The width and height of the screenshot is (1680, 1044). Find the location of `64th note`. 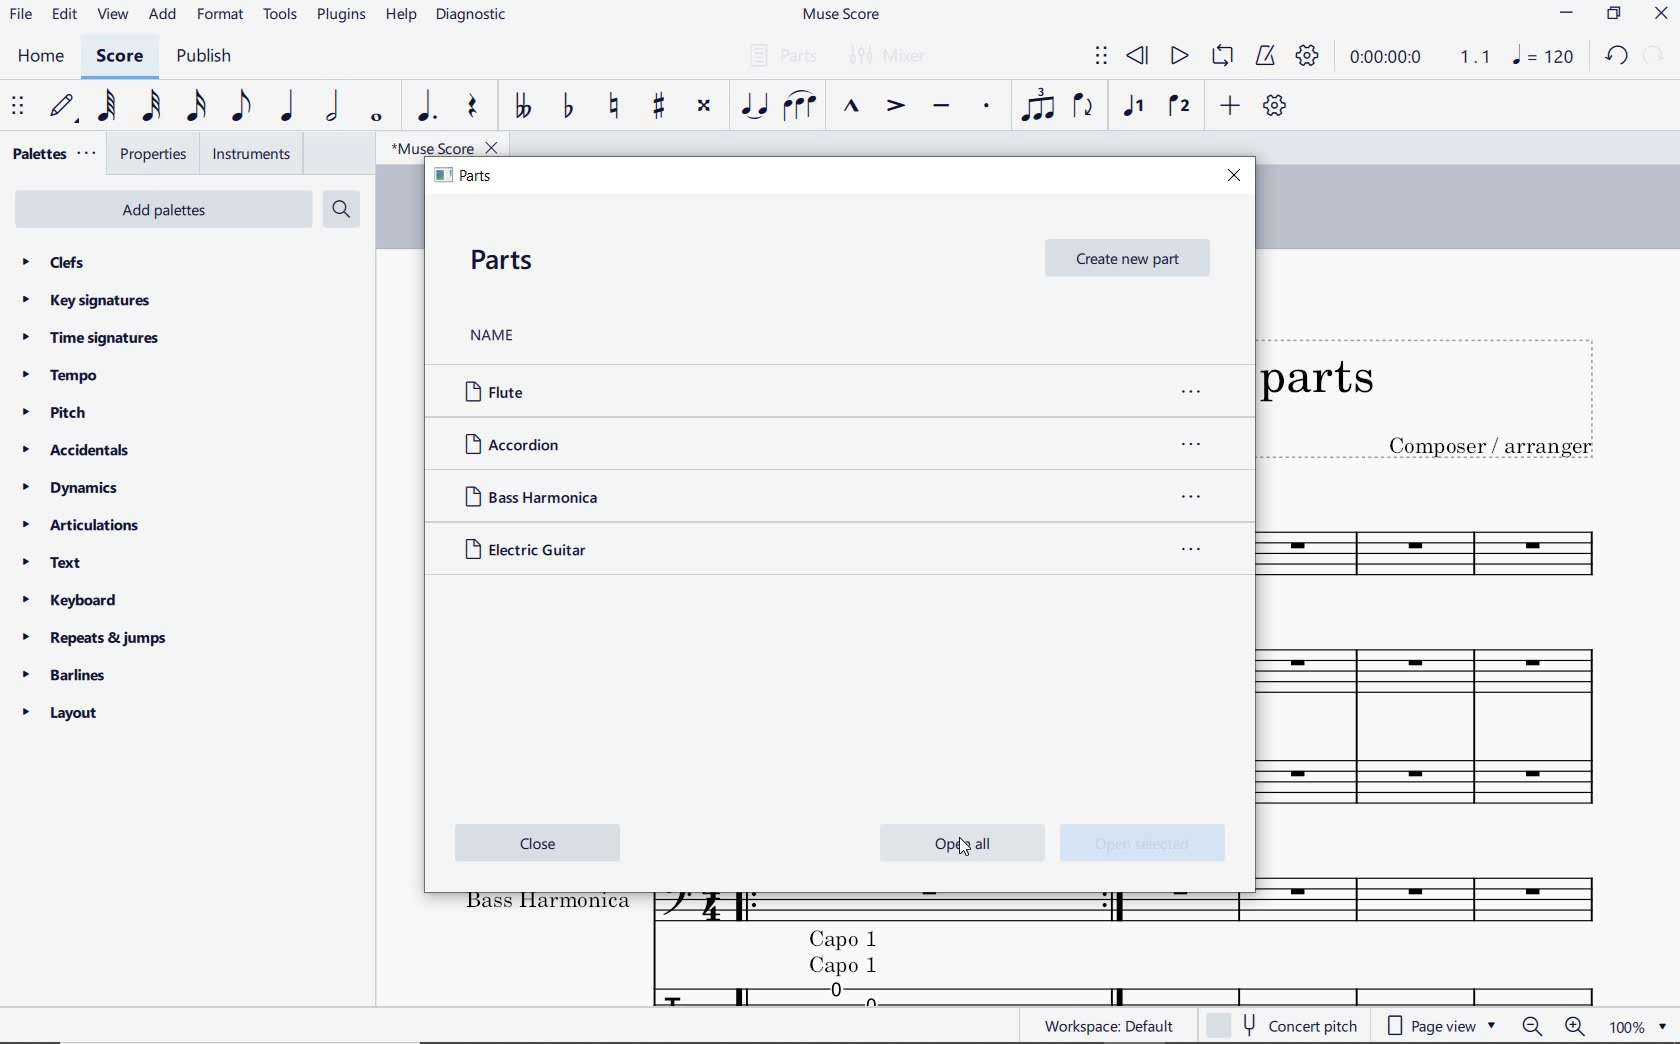

64th note is located at coordinates (106, 105).